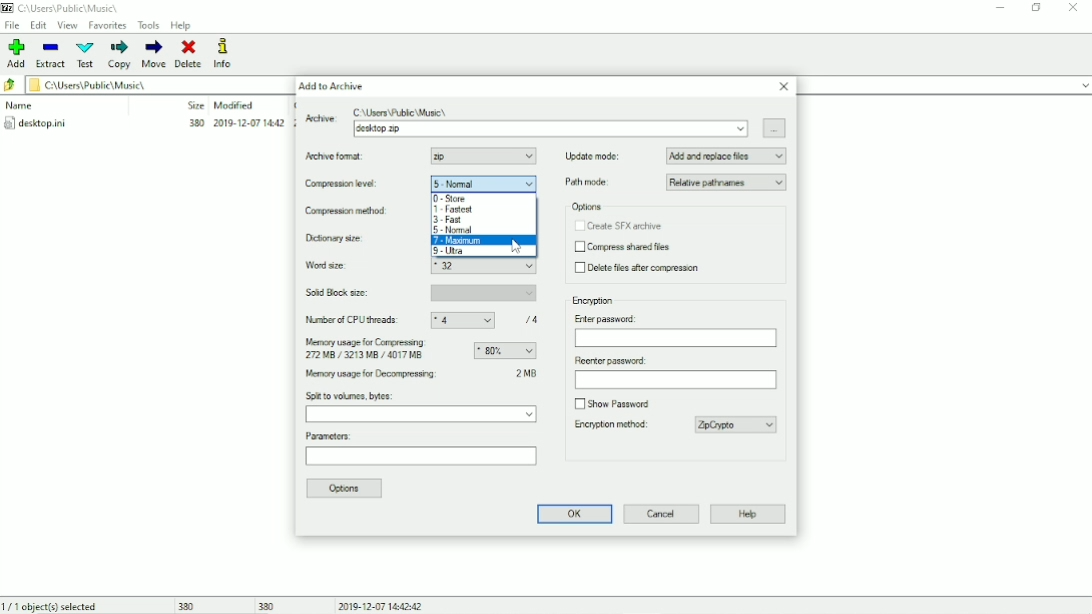 The height and width of the screenshot is (614, 1092). Describe the element at coordinates (423, 269) in the screenshot. I see `Word size` at that location.